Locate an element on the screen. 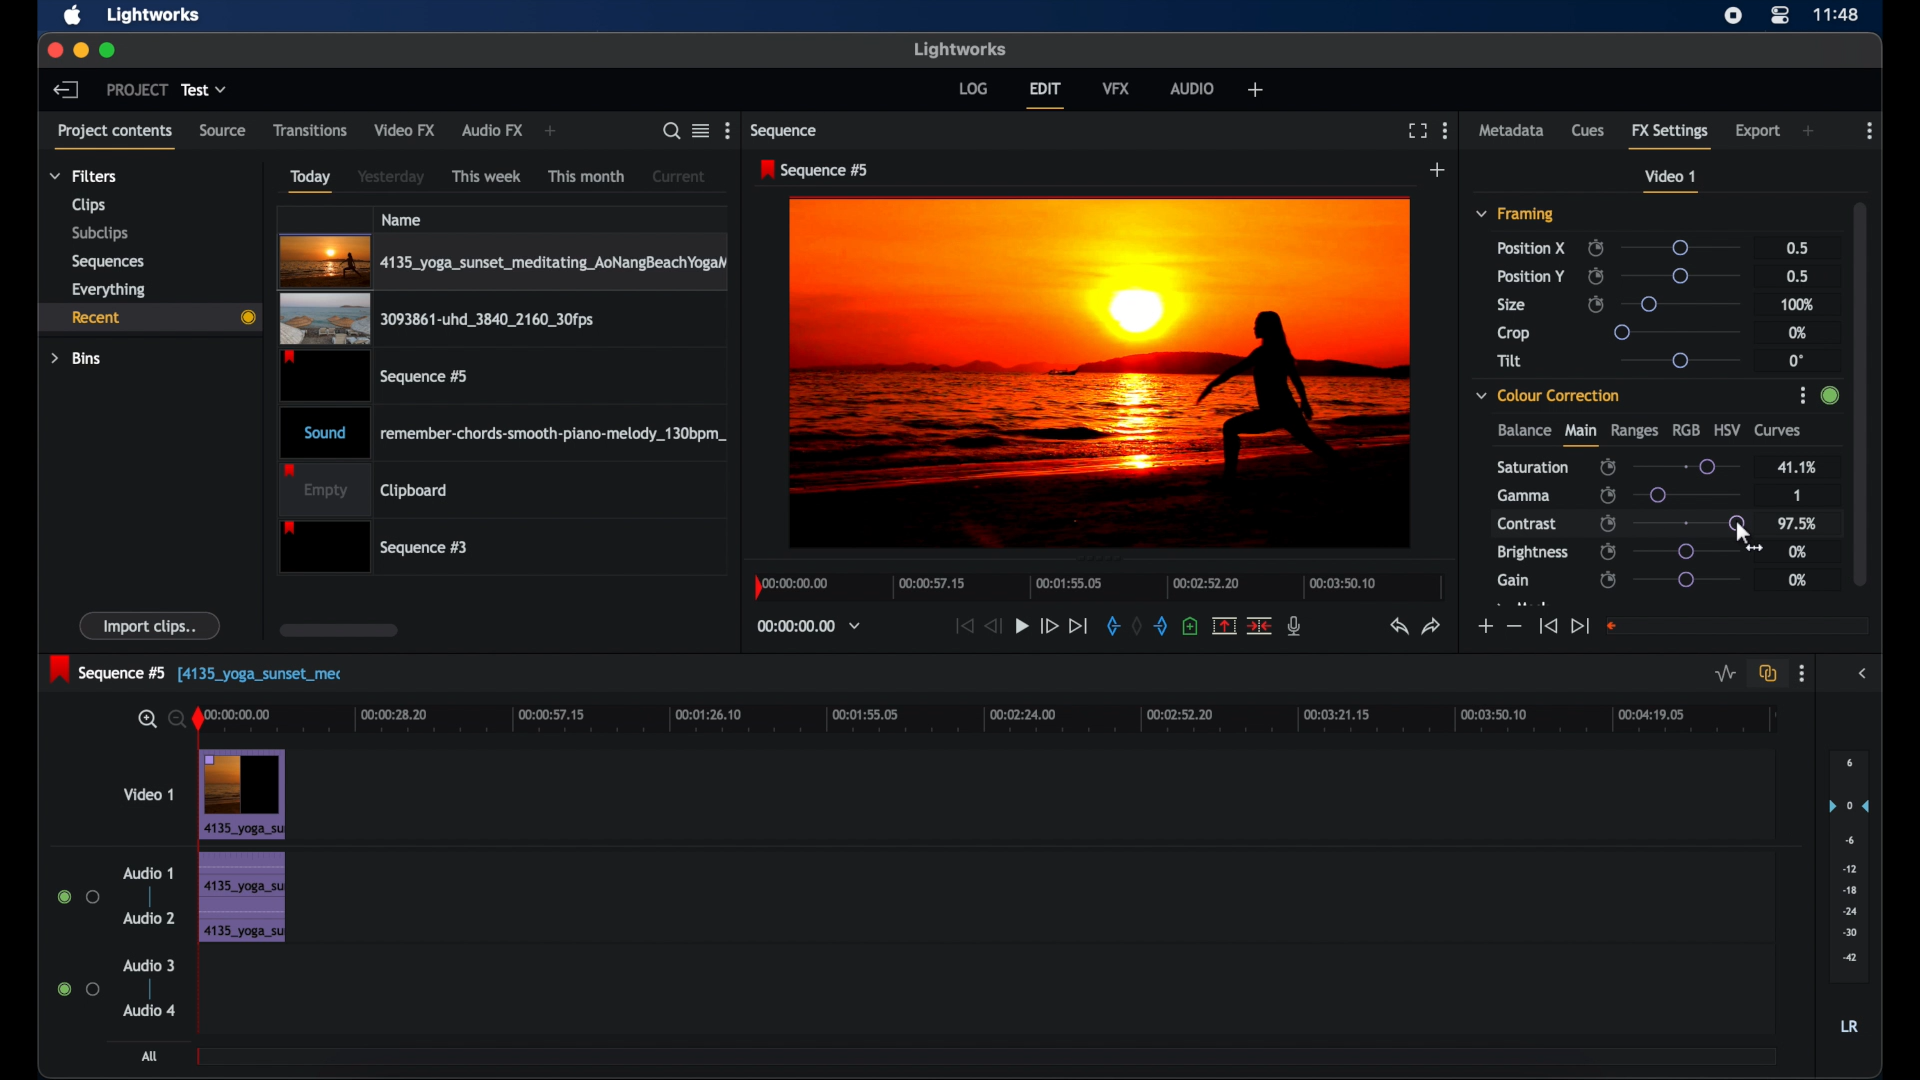 The width and height of the screenshot is (1920, 1080). video clip is located at coordinates (436, 320).